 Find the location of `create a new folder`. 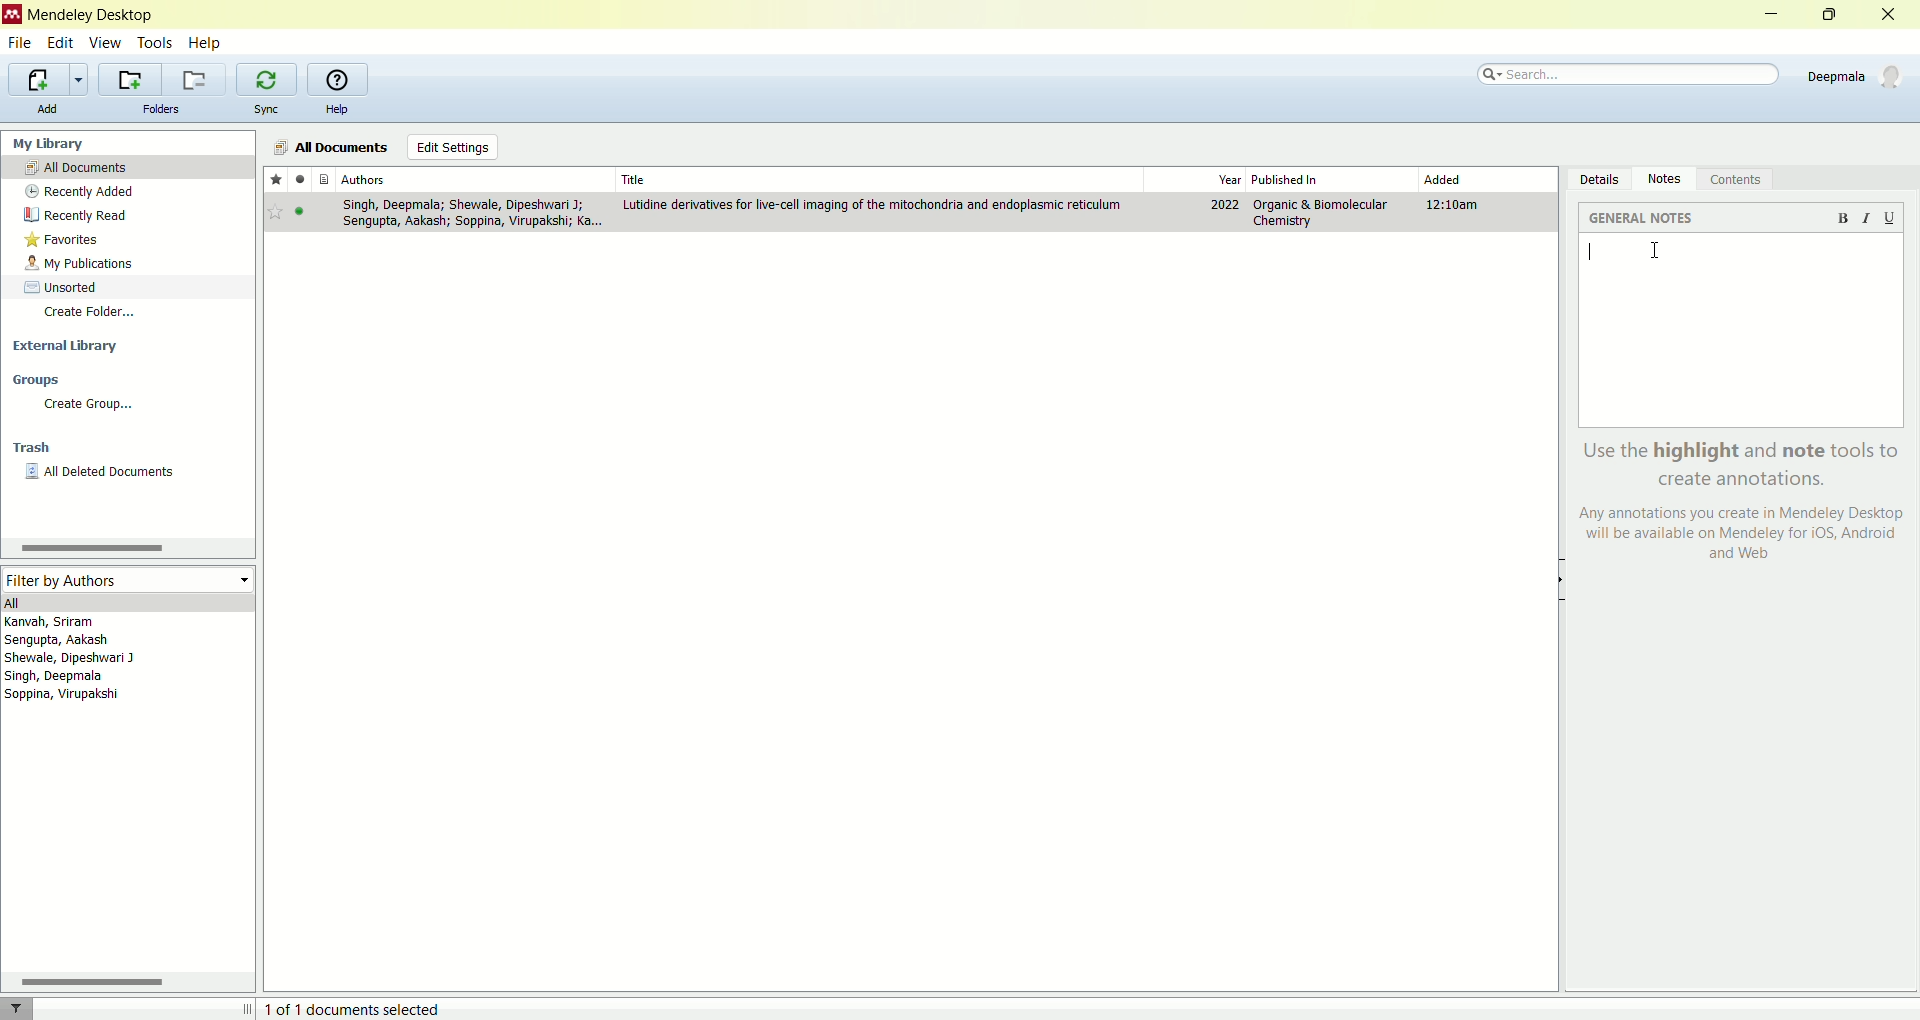

create a new folder is located at coordinates (126, 77).